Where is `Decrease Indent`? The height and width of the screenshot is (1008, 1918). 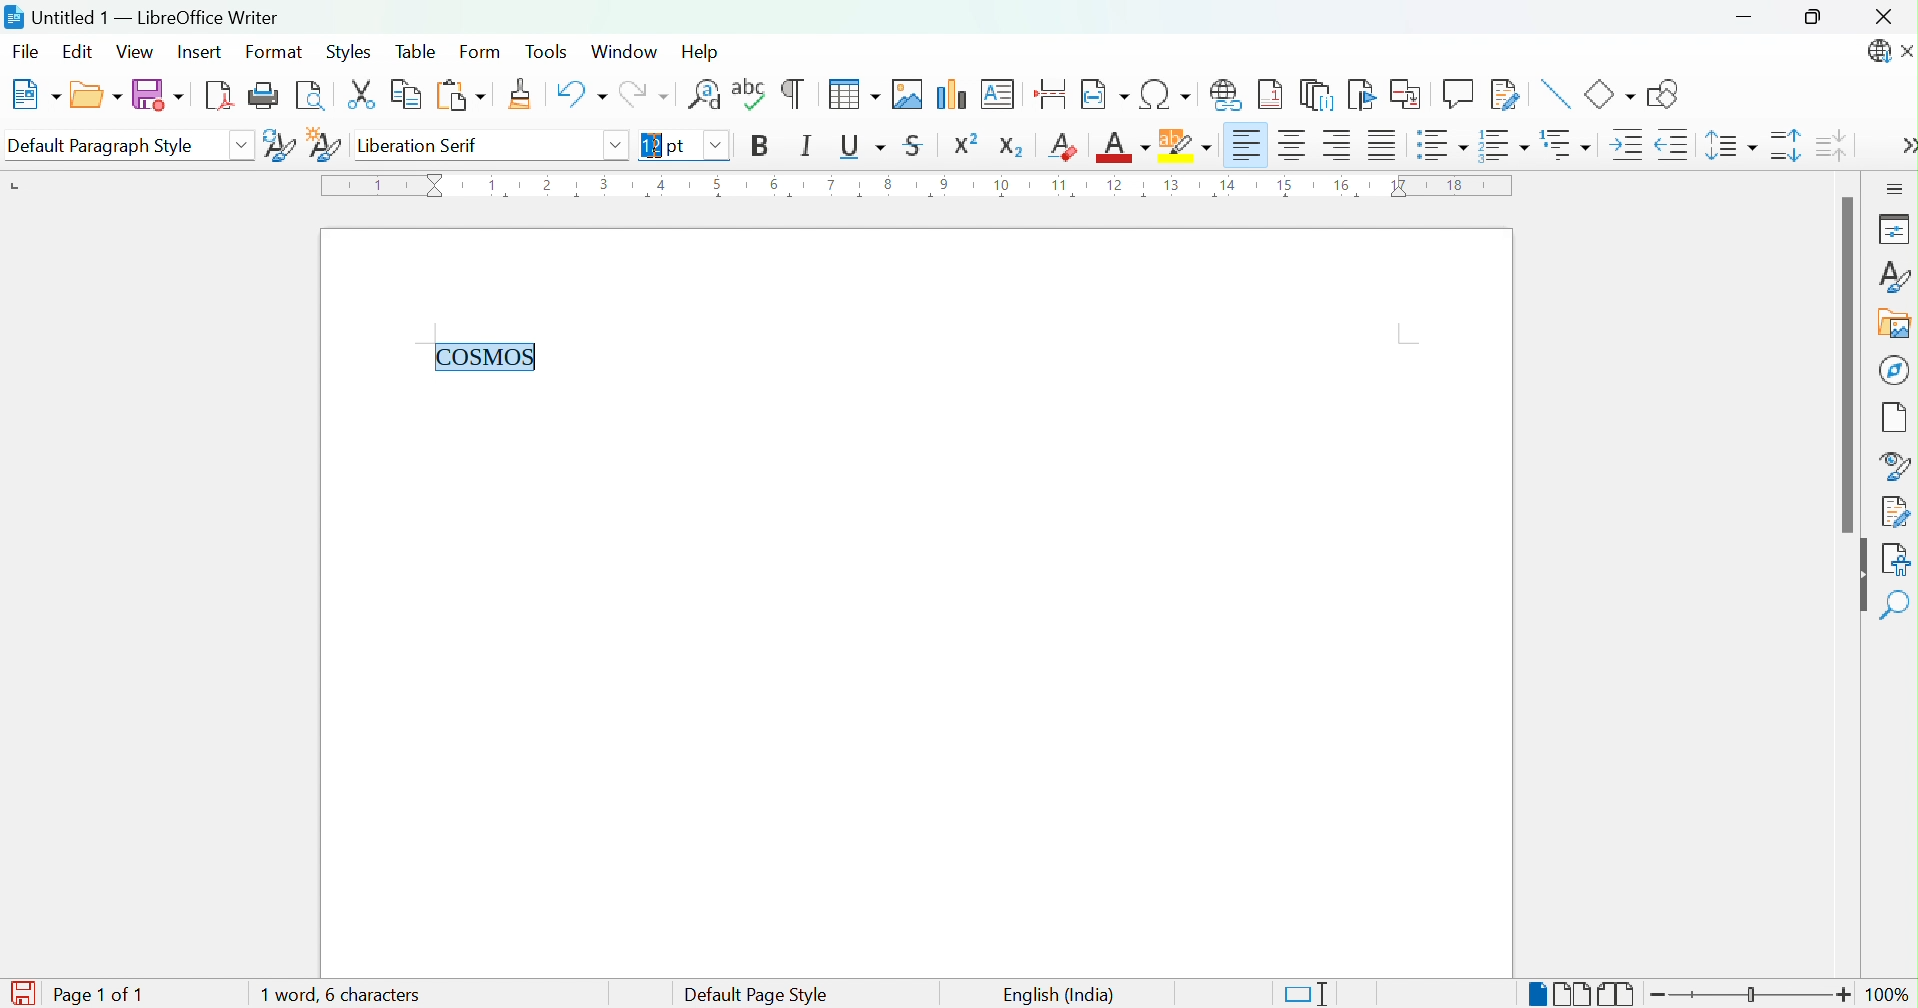
Decrease Indent is located at coordinates (1672, 147).